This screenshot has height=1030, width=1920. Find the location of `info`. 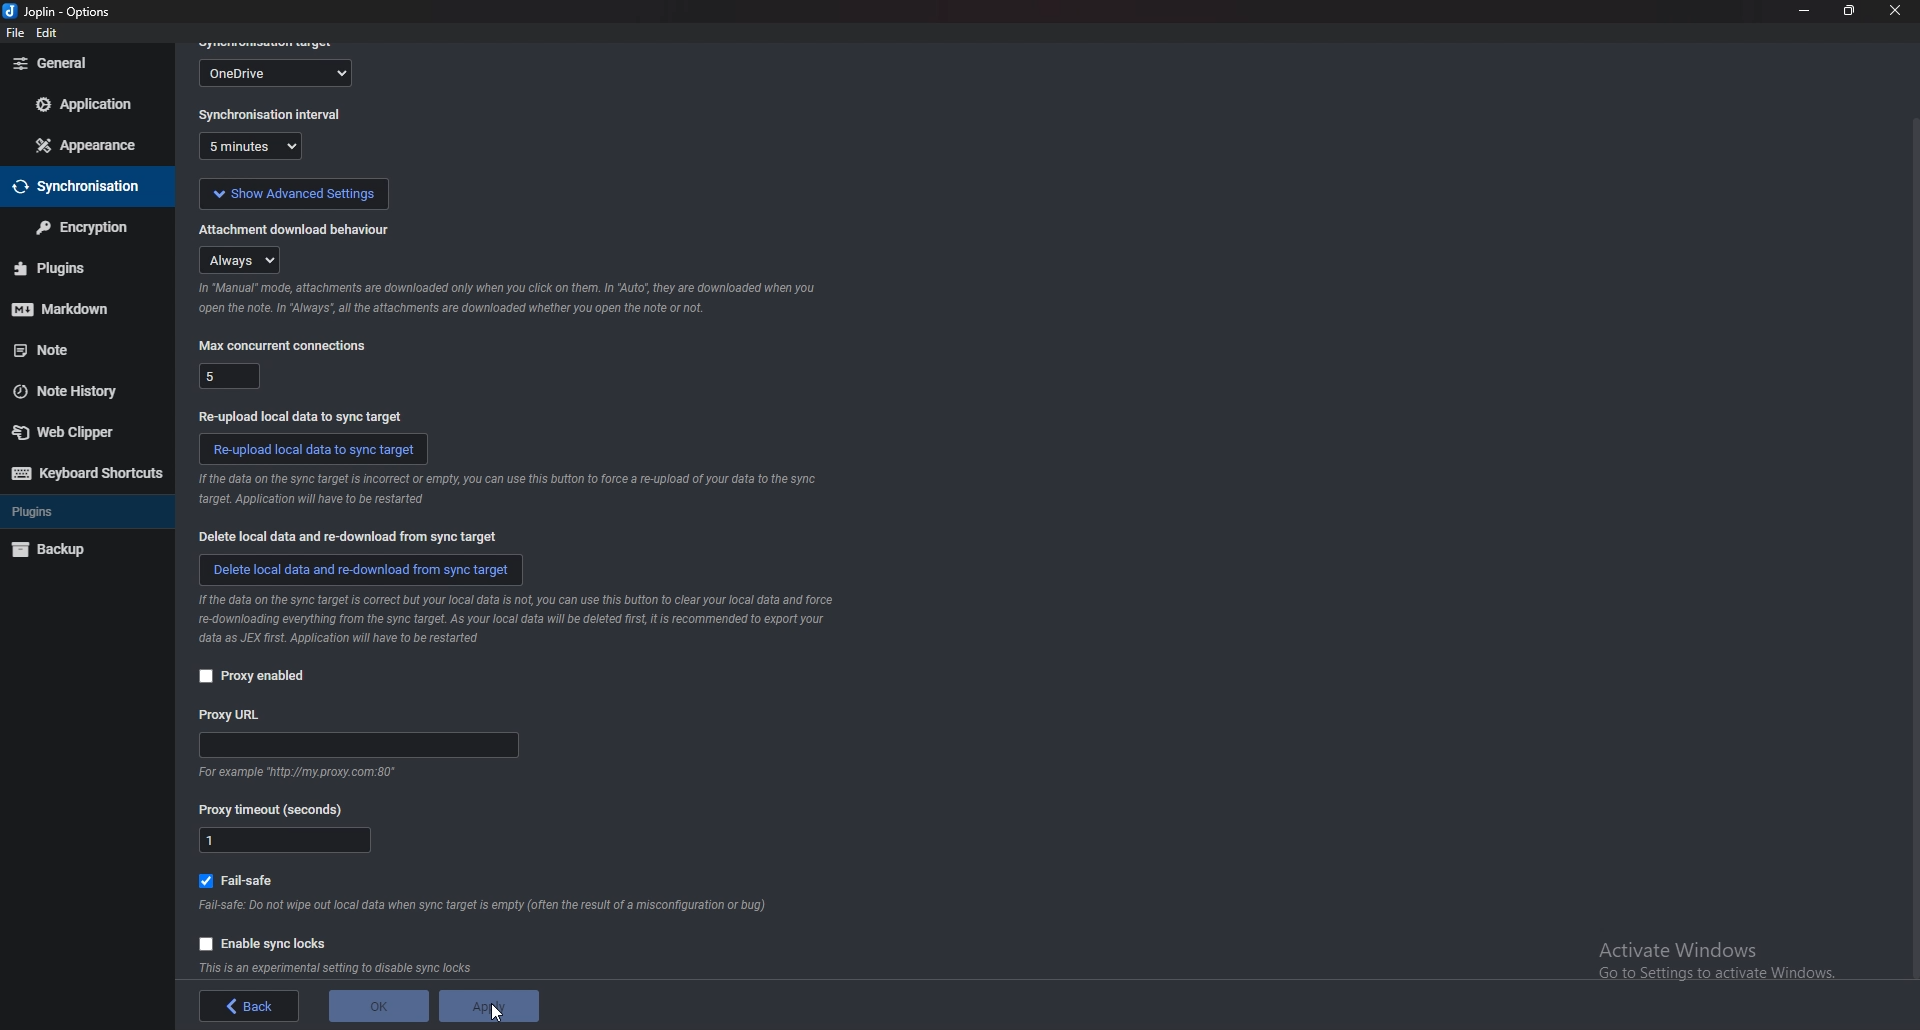

info is located at coordinates (529, 619).